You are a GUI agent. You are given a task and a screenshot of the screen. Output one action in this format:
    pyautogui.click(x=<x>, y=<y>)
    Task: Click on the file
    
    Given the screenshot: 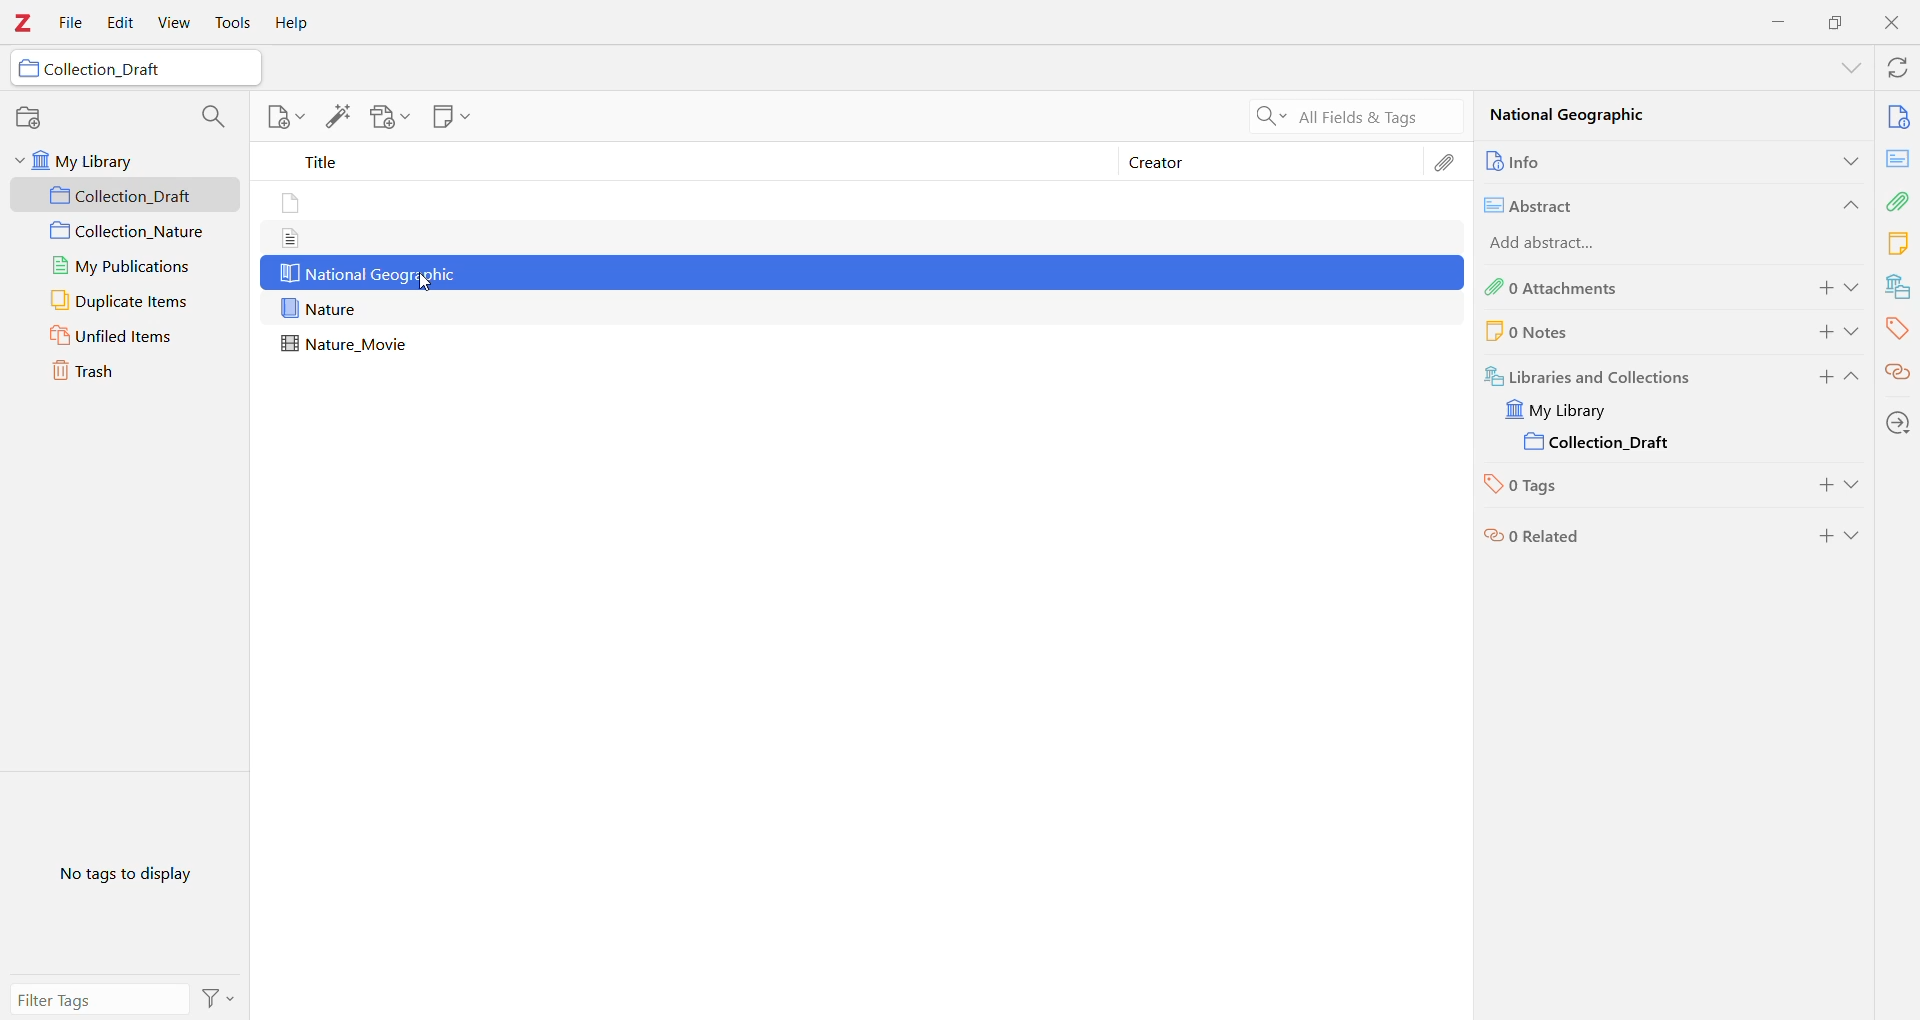 What is the action you would take?
    pyautogui.click(x=290, y=238)
    